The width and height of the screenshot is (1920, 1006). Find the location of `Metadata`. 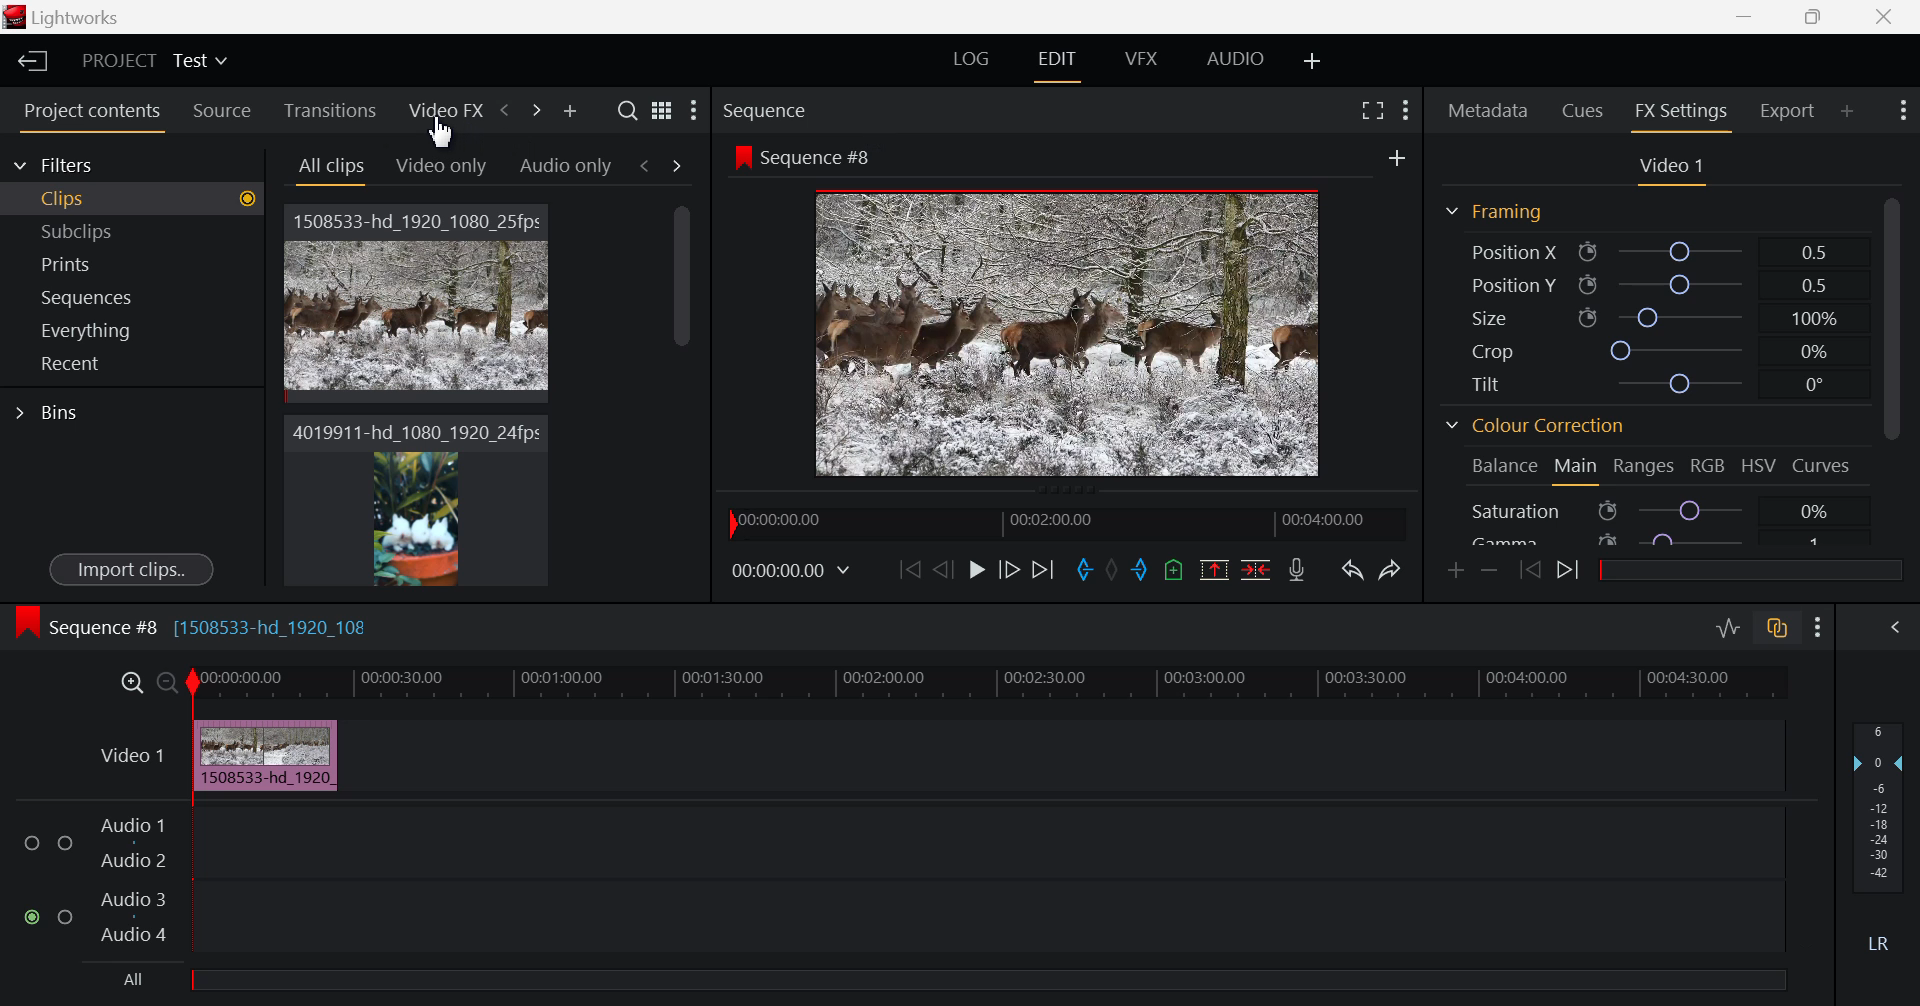

Metadata is located at coordinates (1487, 113).